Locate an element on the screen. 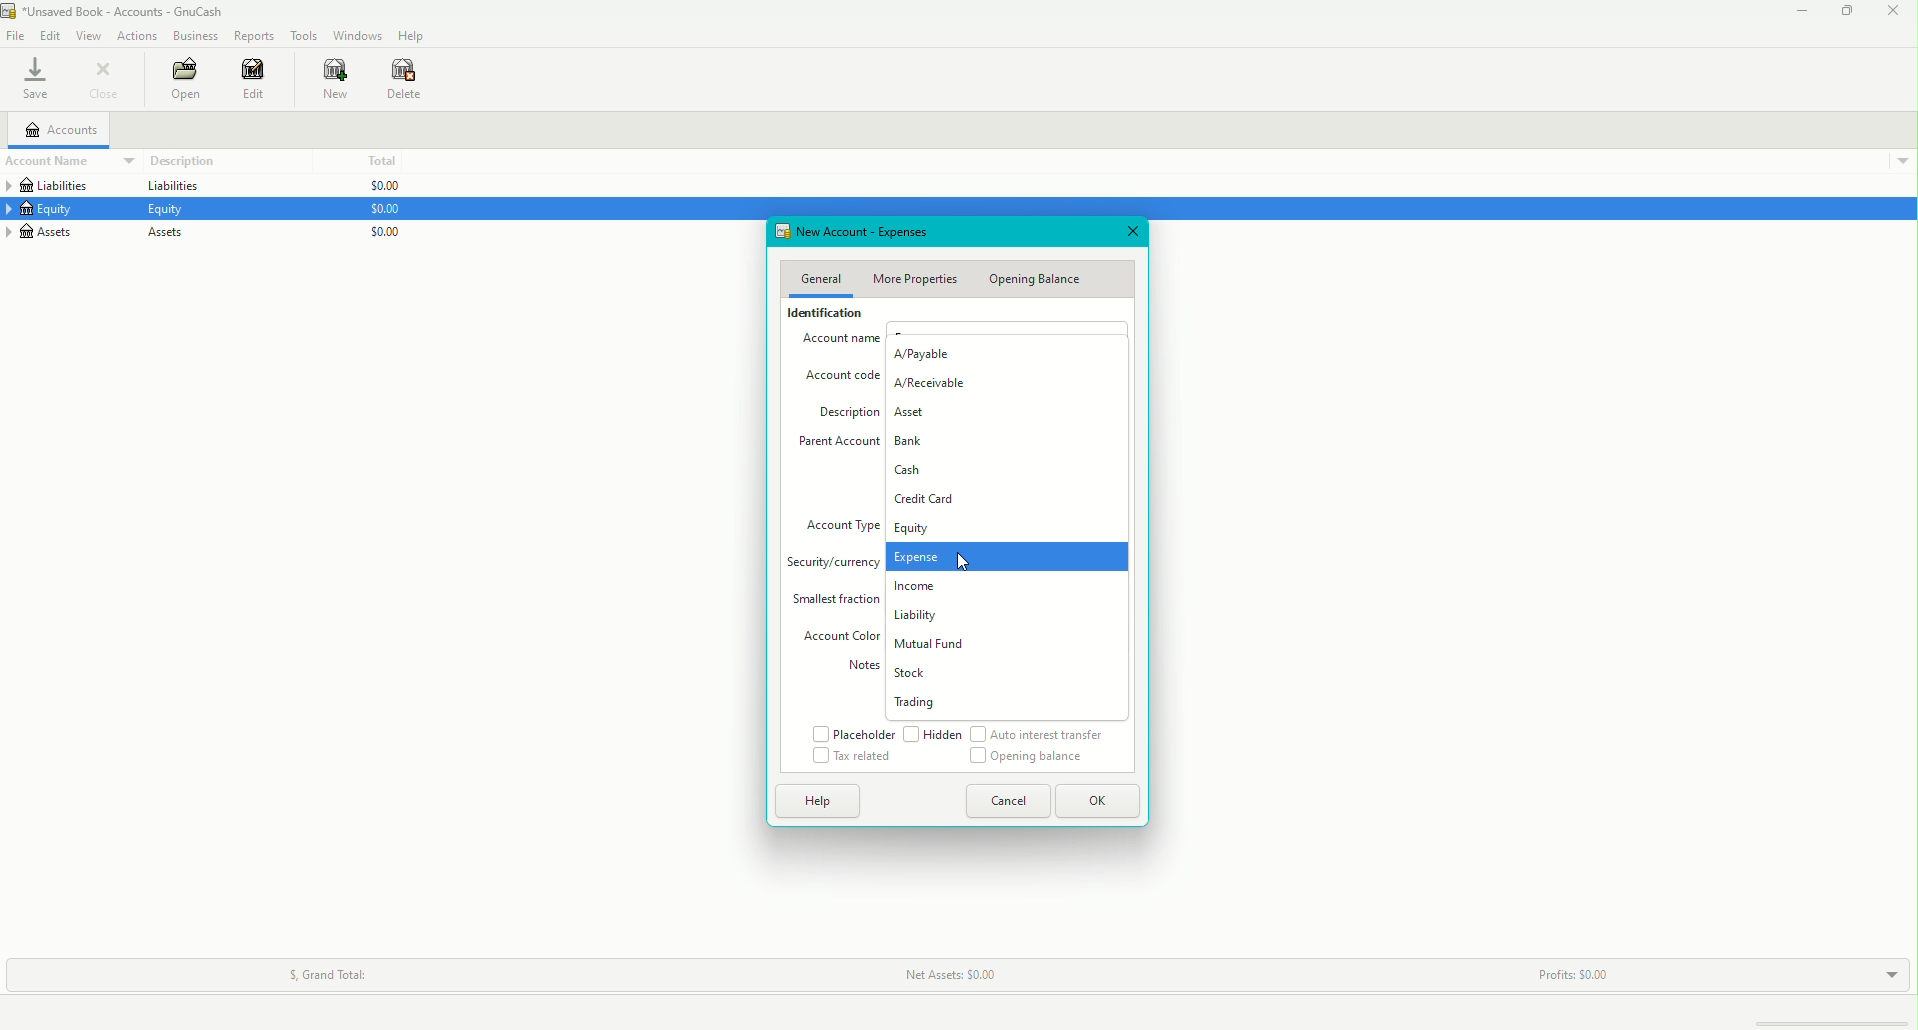  $0 is located at coordinates (384, 212).